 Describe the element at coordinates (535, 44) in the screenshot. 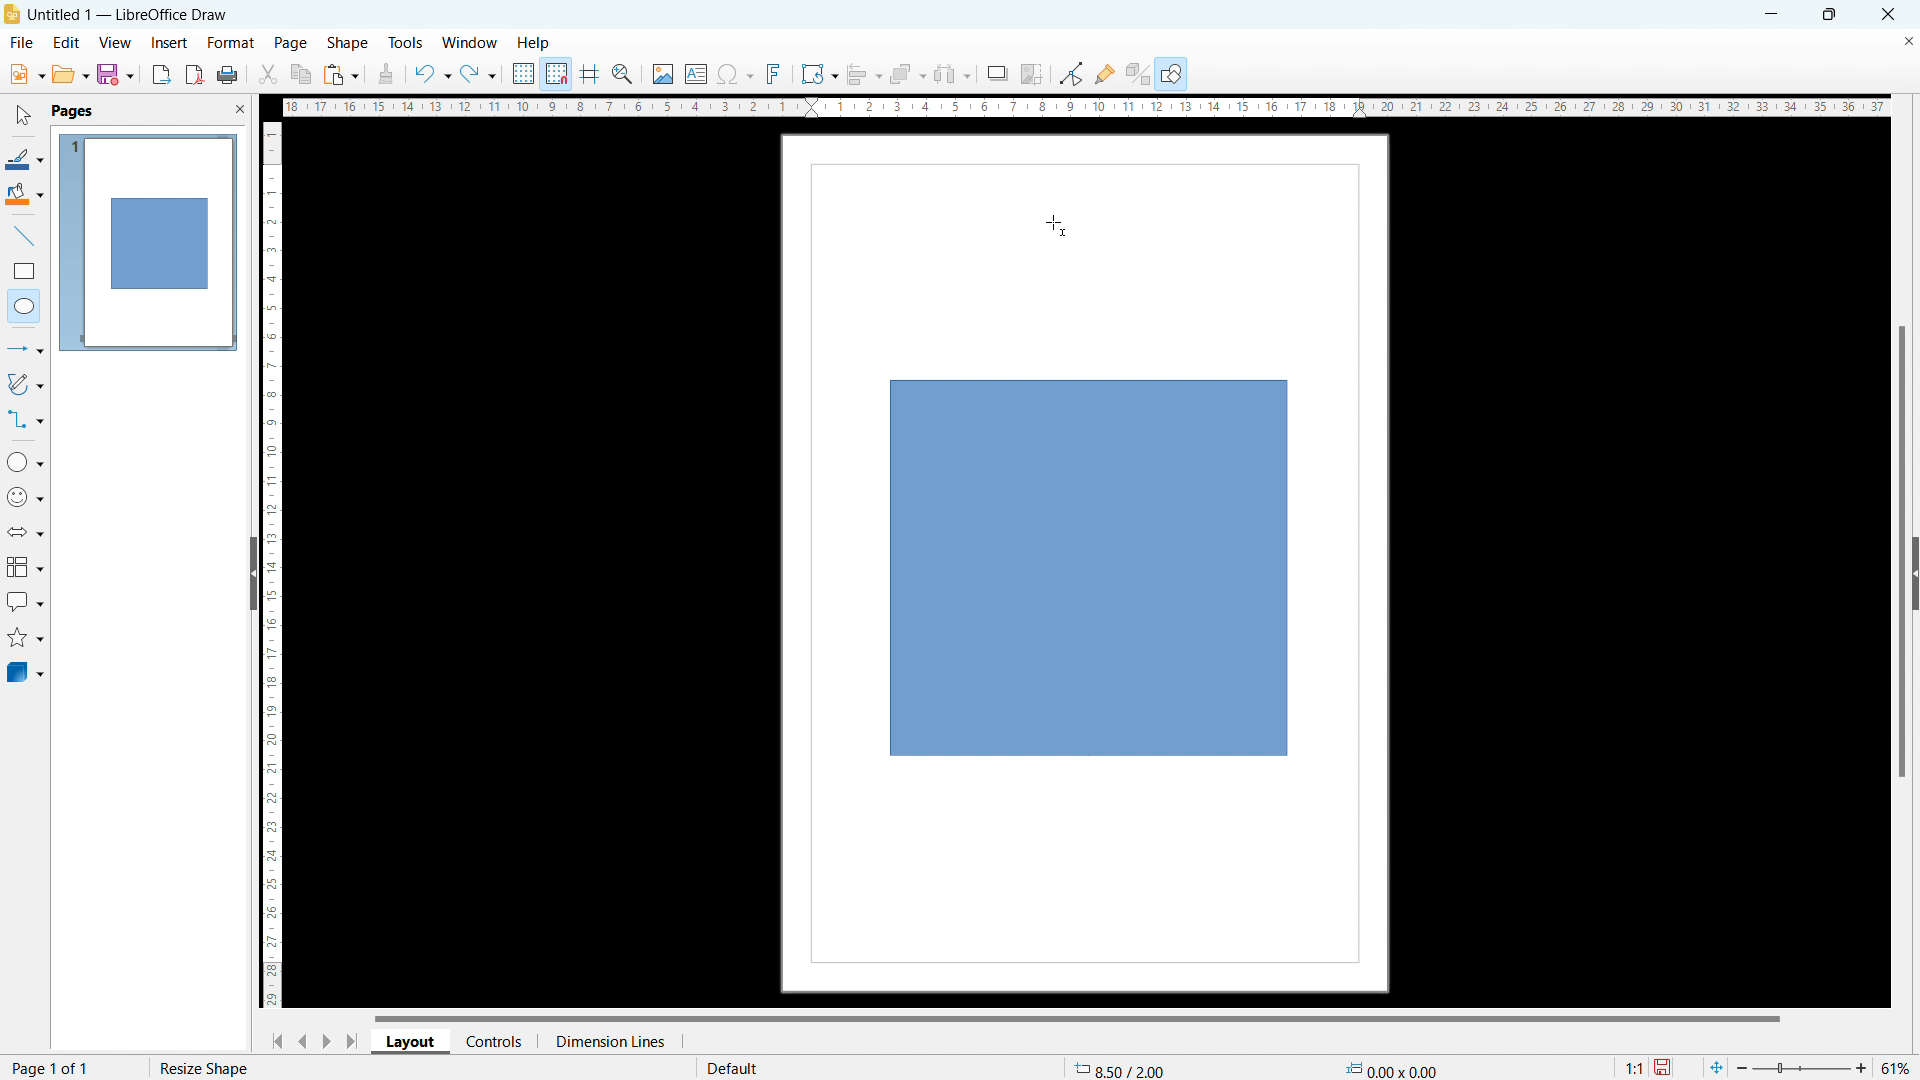

I see `help` at that location.